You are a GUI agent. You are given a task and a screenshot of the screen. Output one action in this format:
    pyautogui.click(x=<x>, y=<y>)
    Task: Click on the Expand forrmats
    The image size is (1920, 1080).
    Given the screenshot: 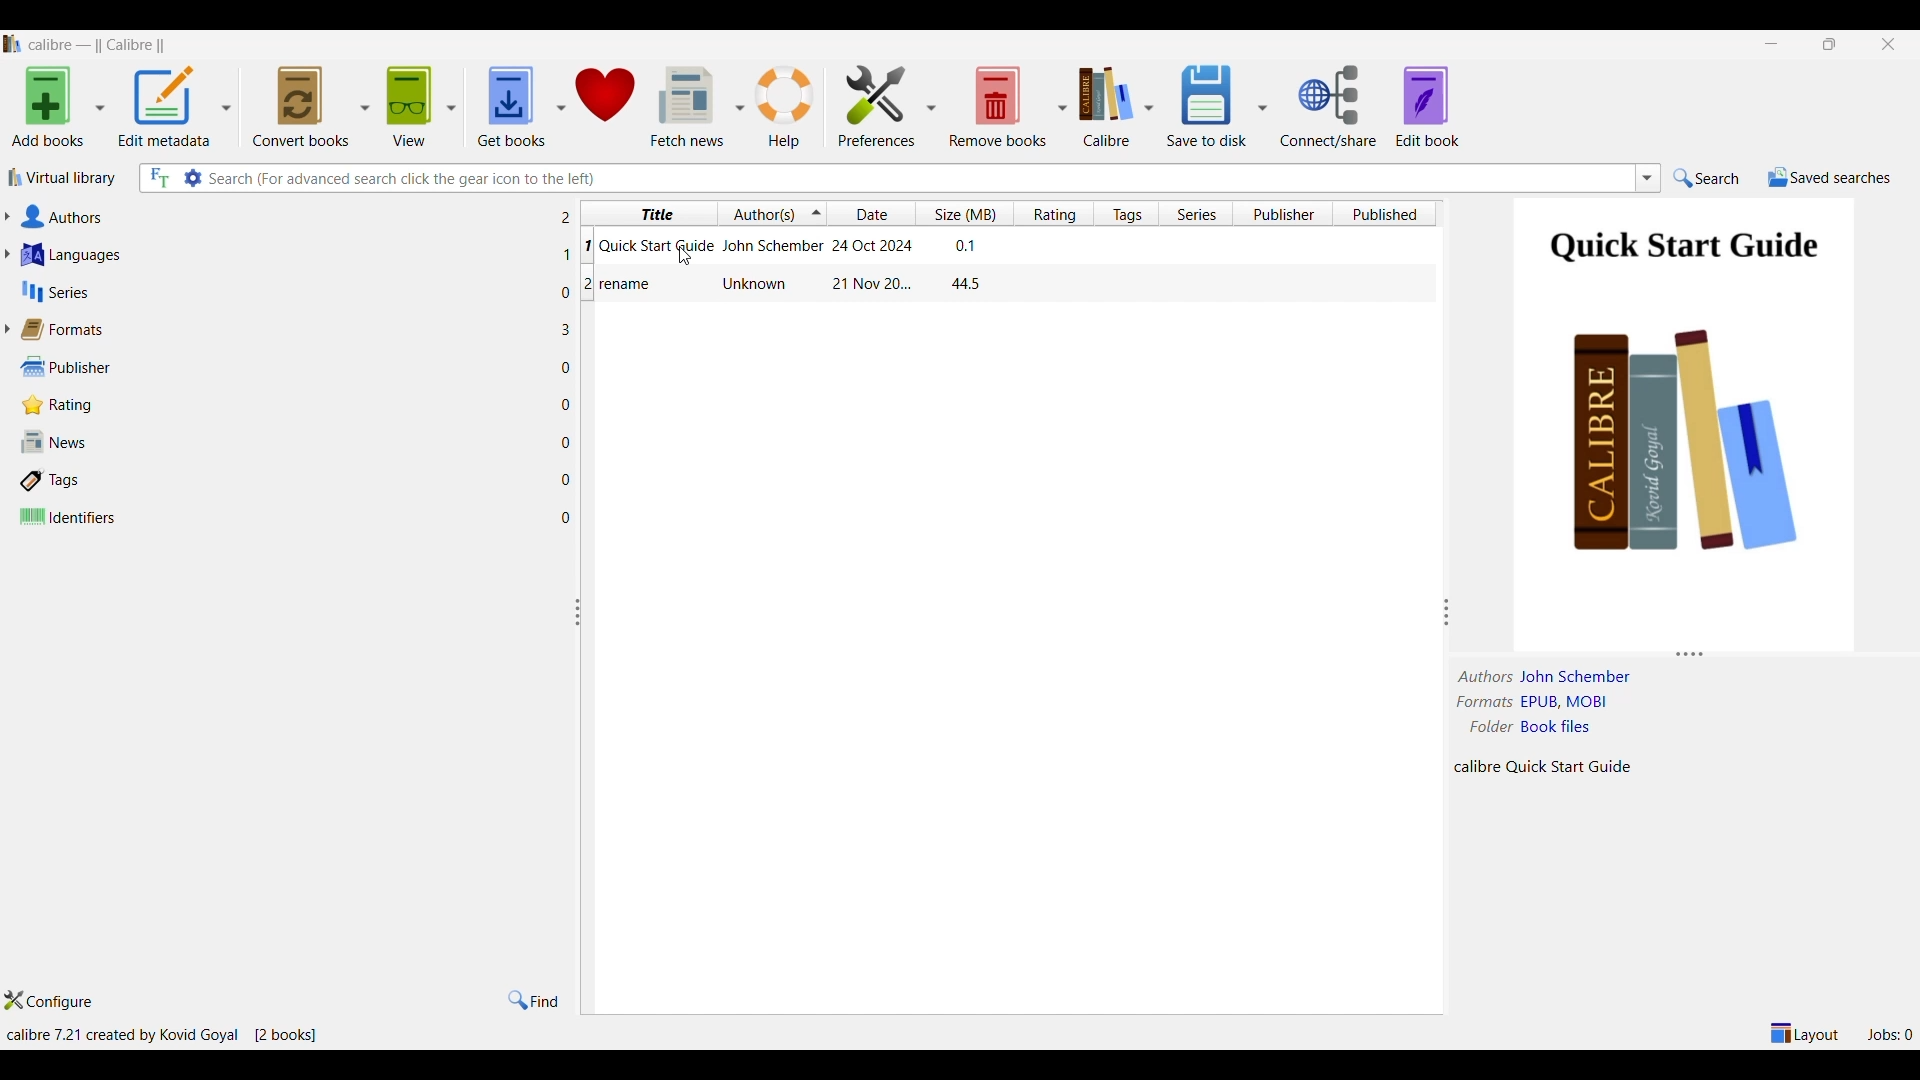 What is the action you would take?
    pyautogui.click(x=6, y=329)
    